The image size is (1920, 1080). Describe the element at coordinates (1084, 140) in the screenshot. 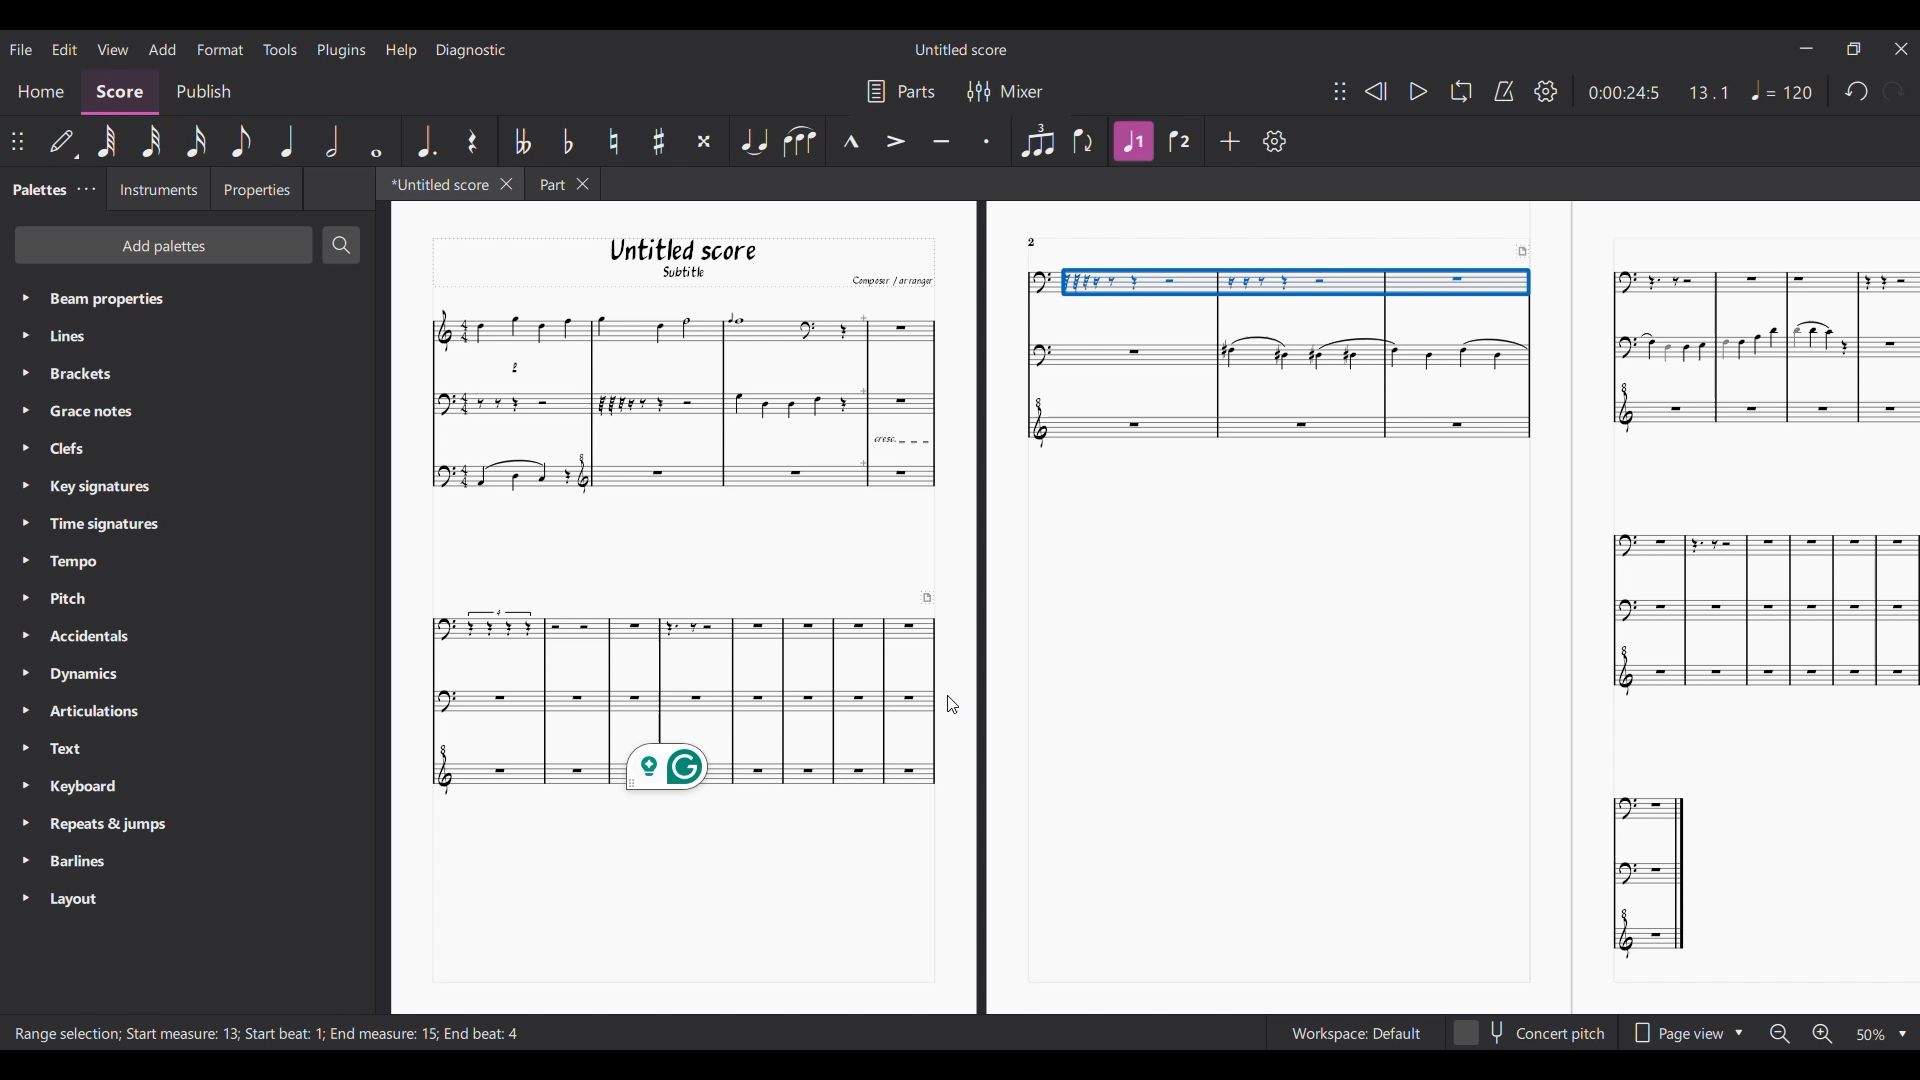

I see `Flip direction` at that location.